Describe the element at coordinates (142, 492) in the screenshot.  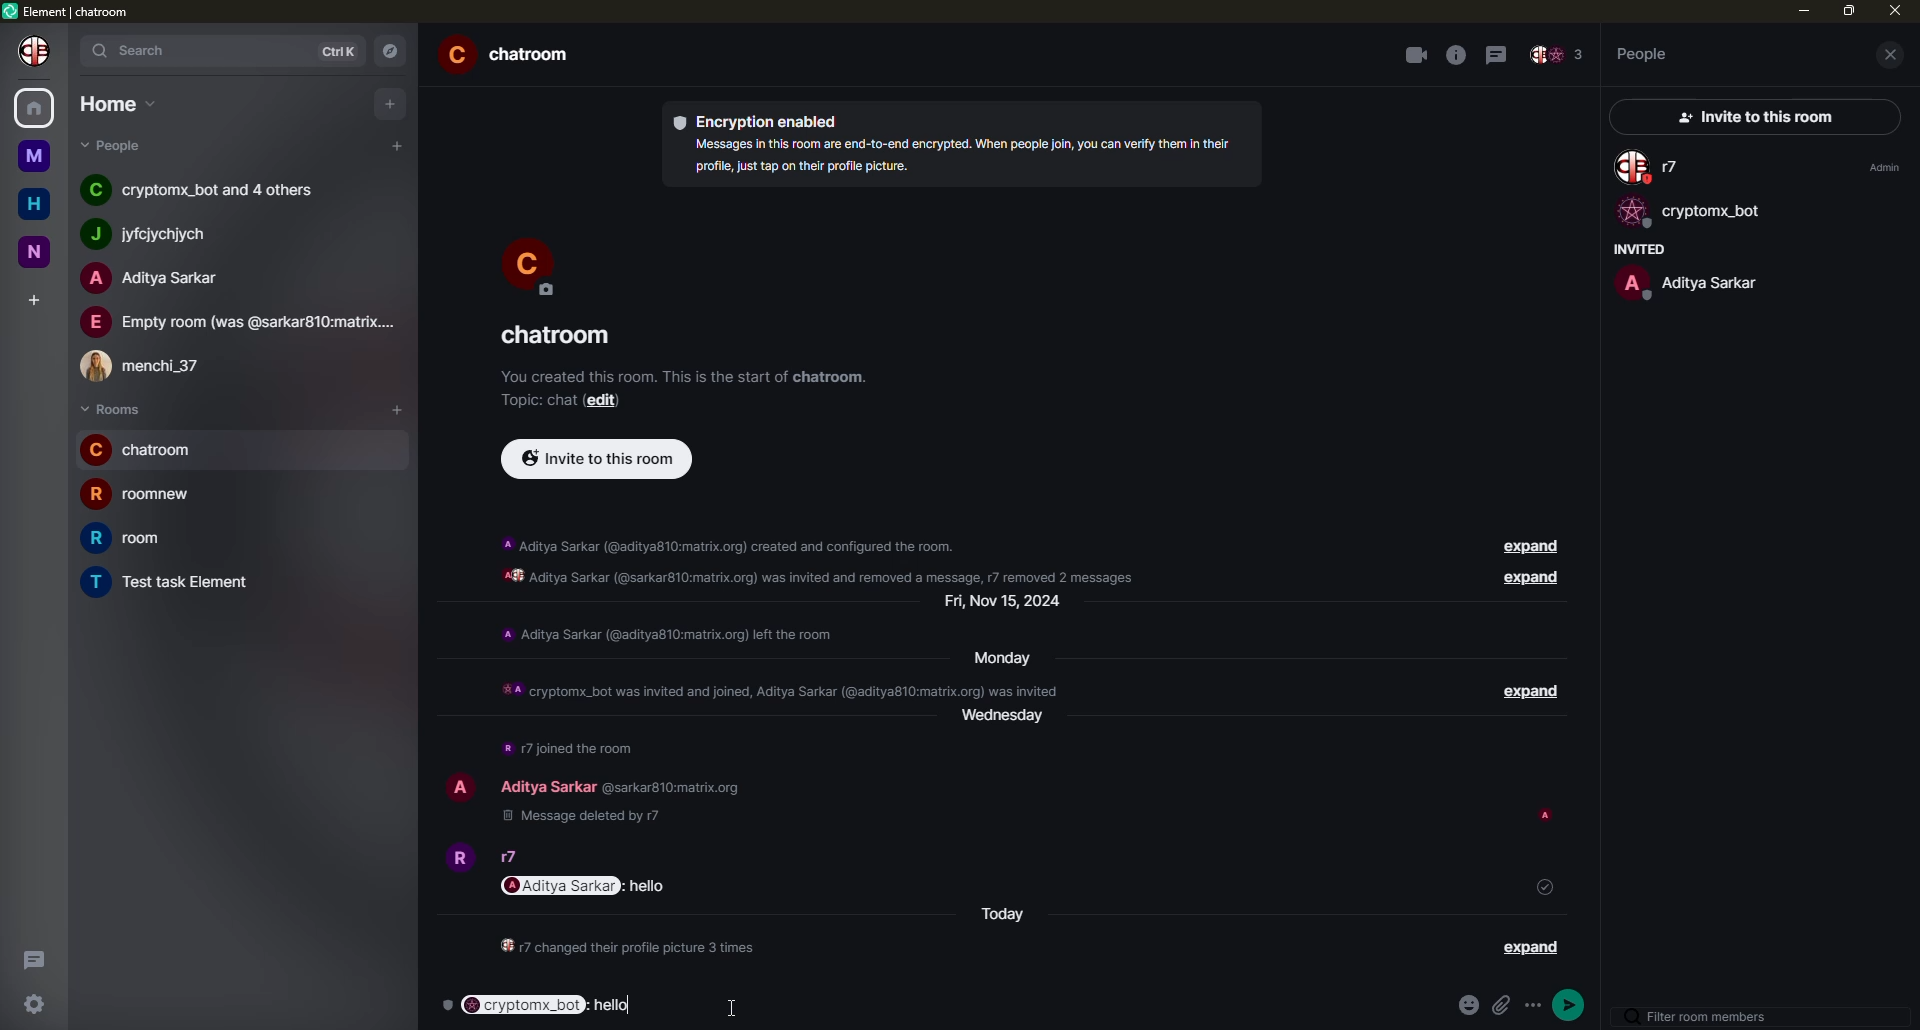
I see `room` at that location.